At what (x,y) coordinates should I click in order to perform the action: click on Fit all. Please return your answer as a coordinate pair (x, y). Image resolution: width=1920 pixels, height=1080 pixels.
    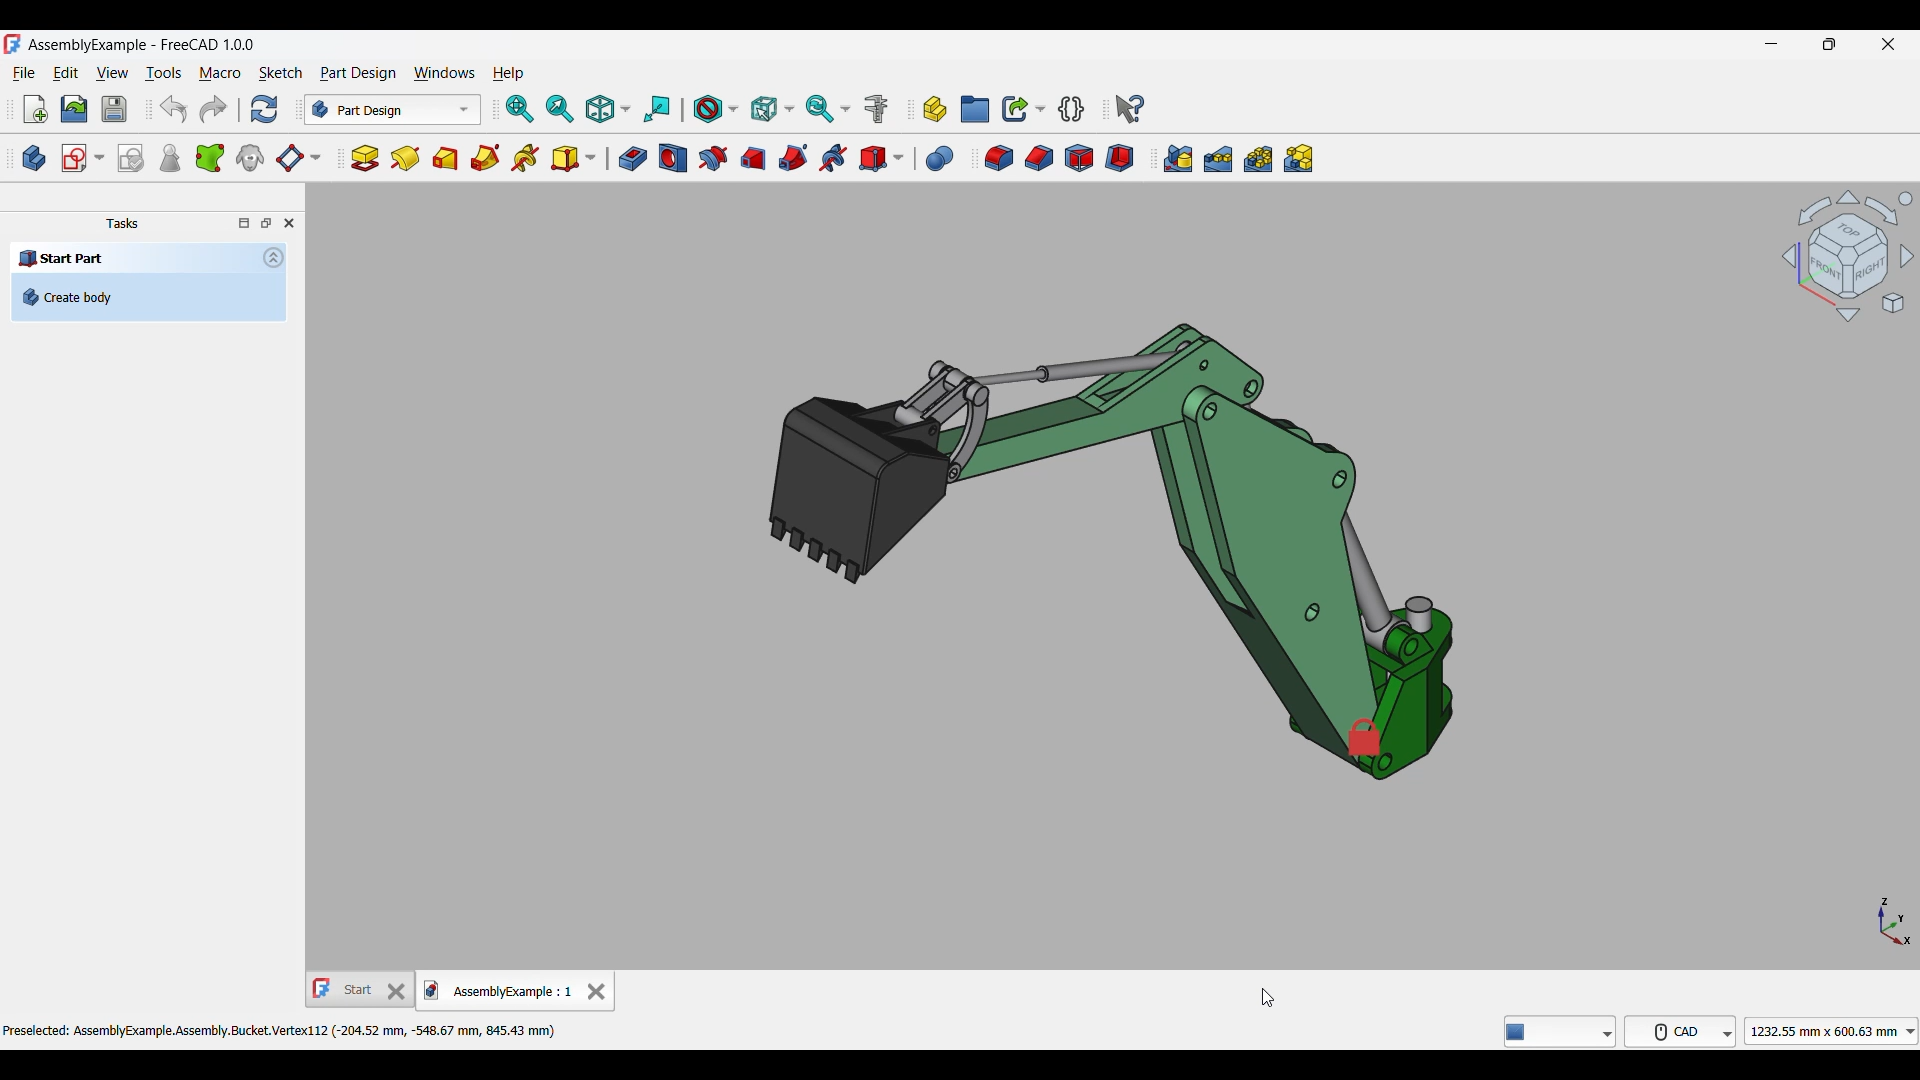
    Looking at the image, I should click on (521, 109).